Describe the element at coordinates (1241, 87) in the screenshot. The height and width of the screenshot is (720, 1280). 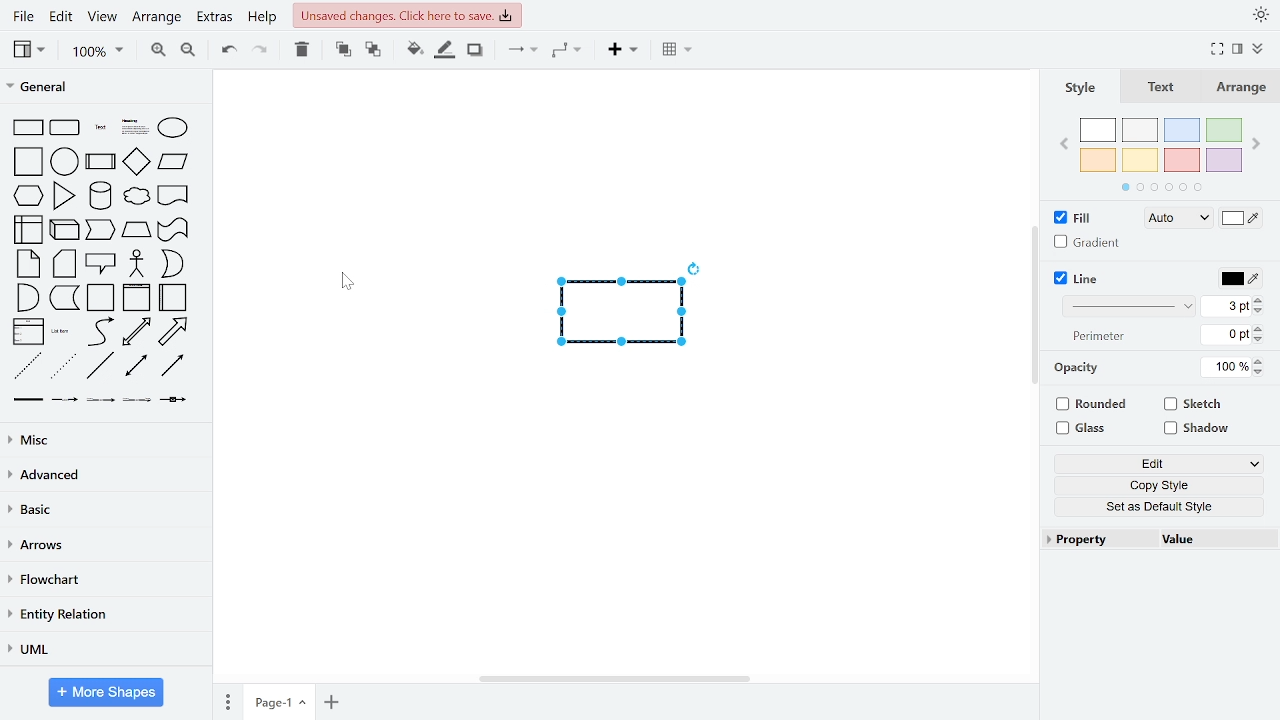
I see `arrange` at that location.